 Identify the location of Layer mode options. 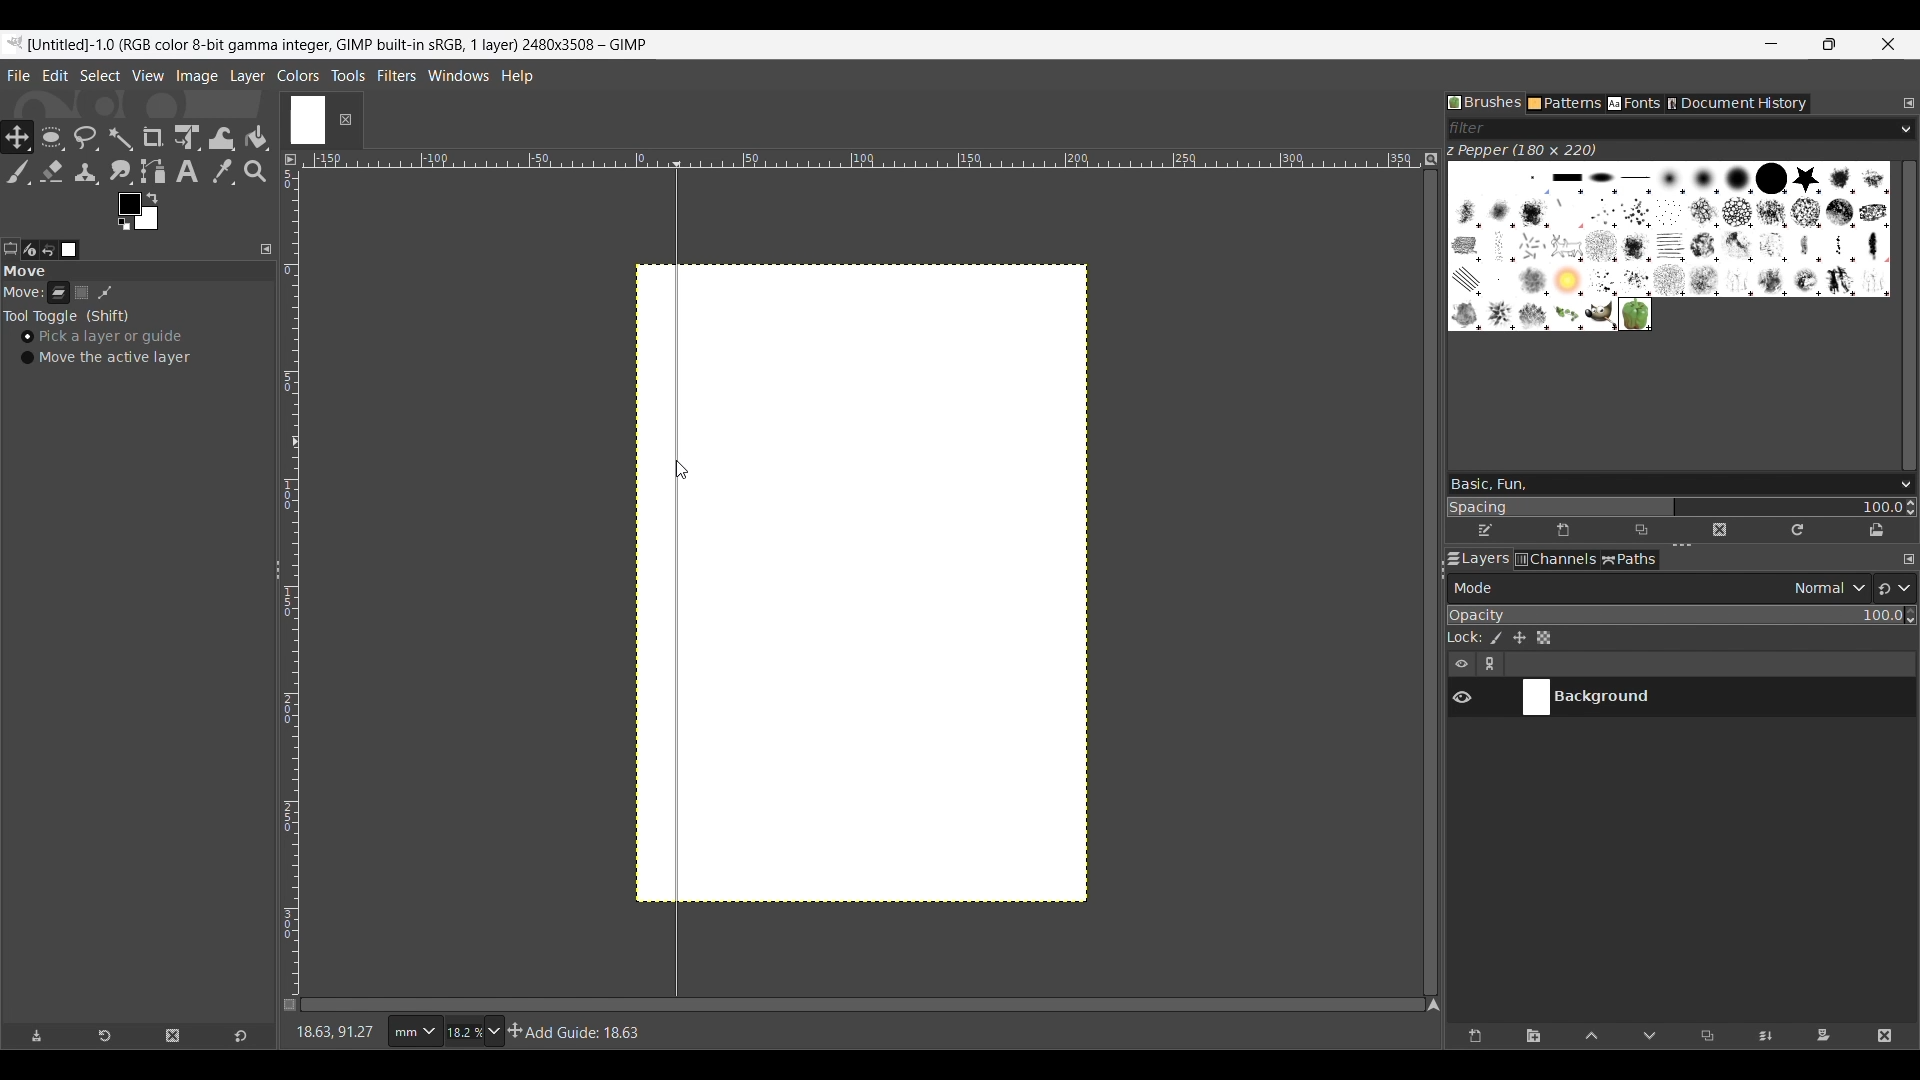
(1658, 588).